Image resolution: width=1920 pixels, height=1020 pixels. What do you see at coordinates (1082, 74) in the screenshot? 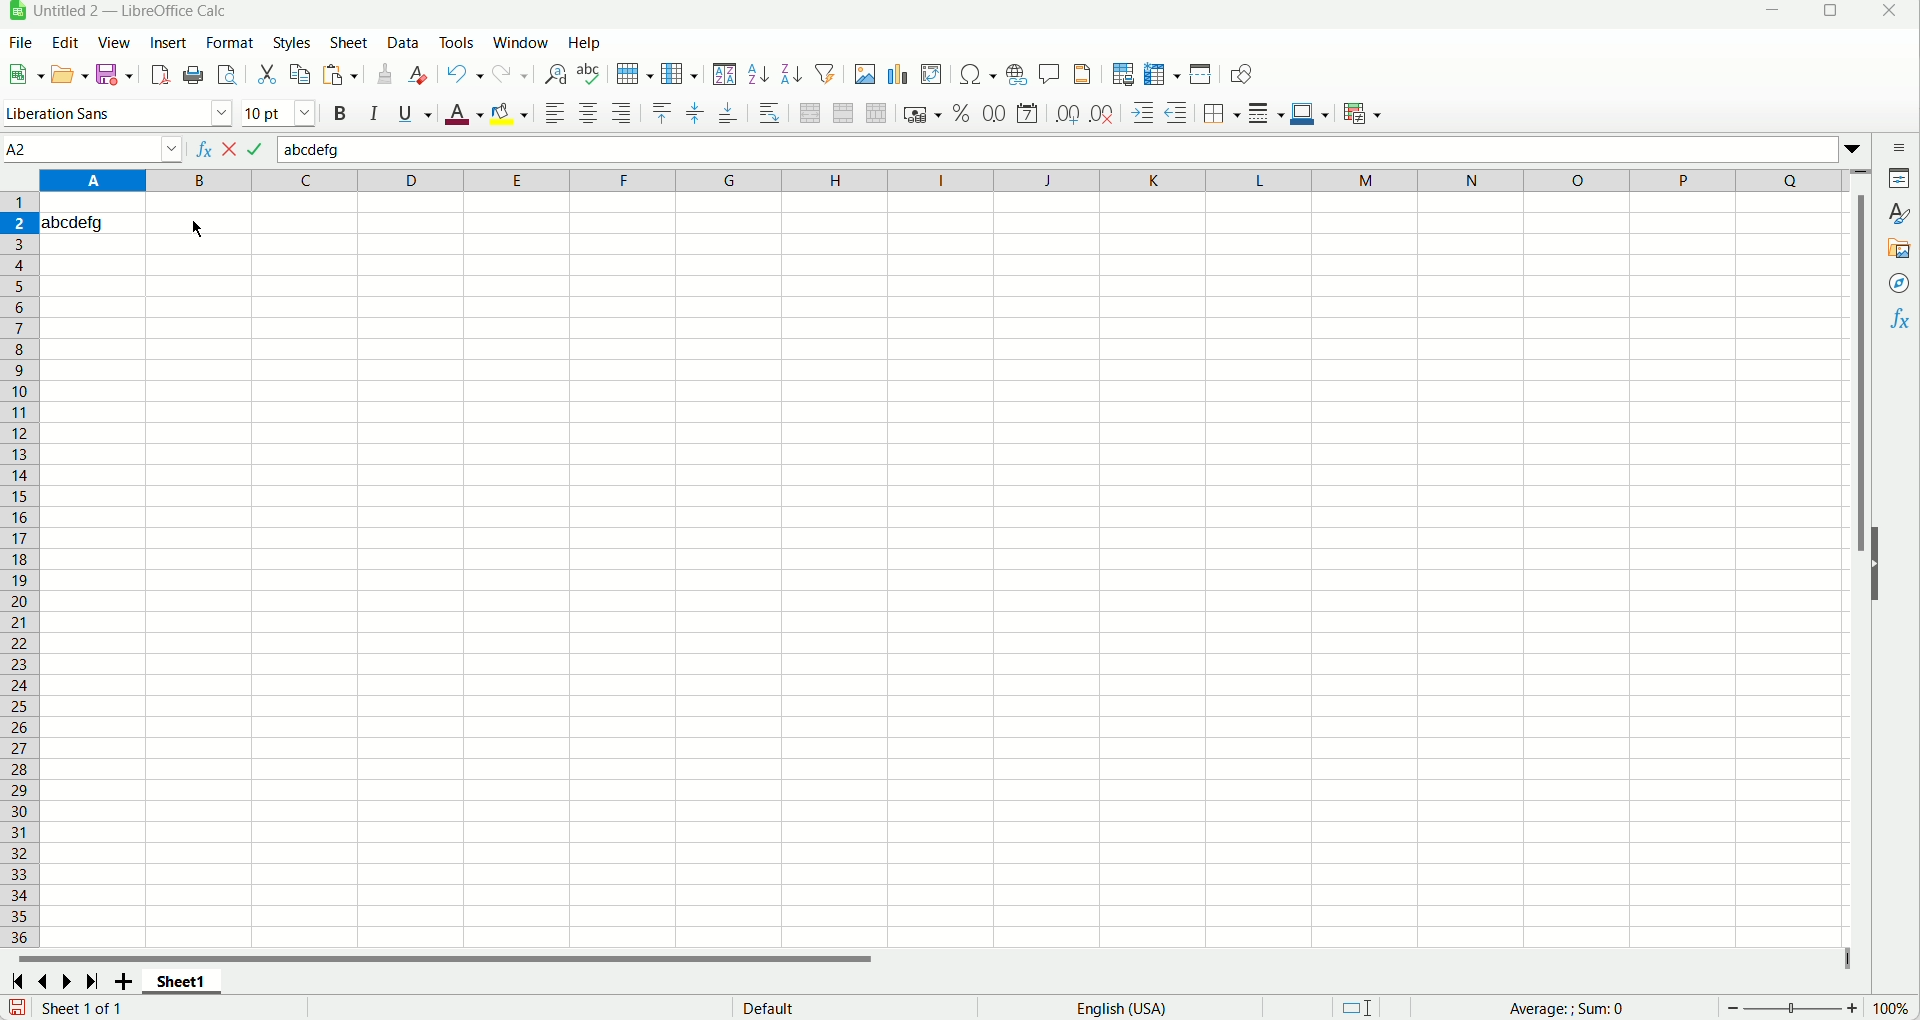
I see `header and footer` at bounding box center [1082, 74].